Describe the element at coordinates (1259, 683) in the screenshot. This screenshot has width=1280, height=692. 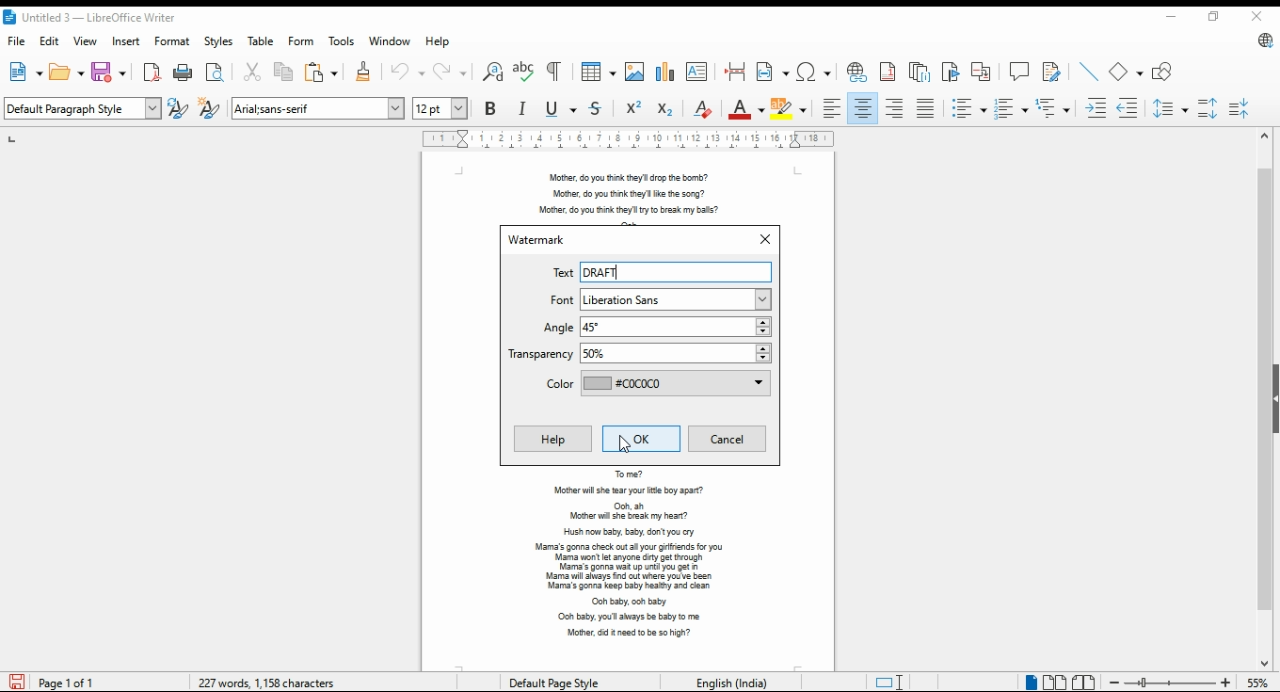
I see `zoom factor` at that location.